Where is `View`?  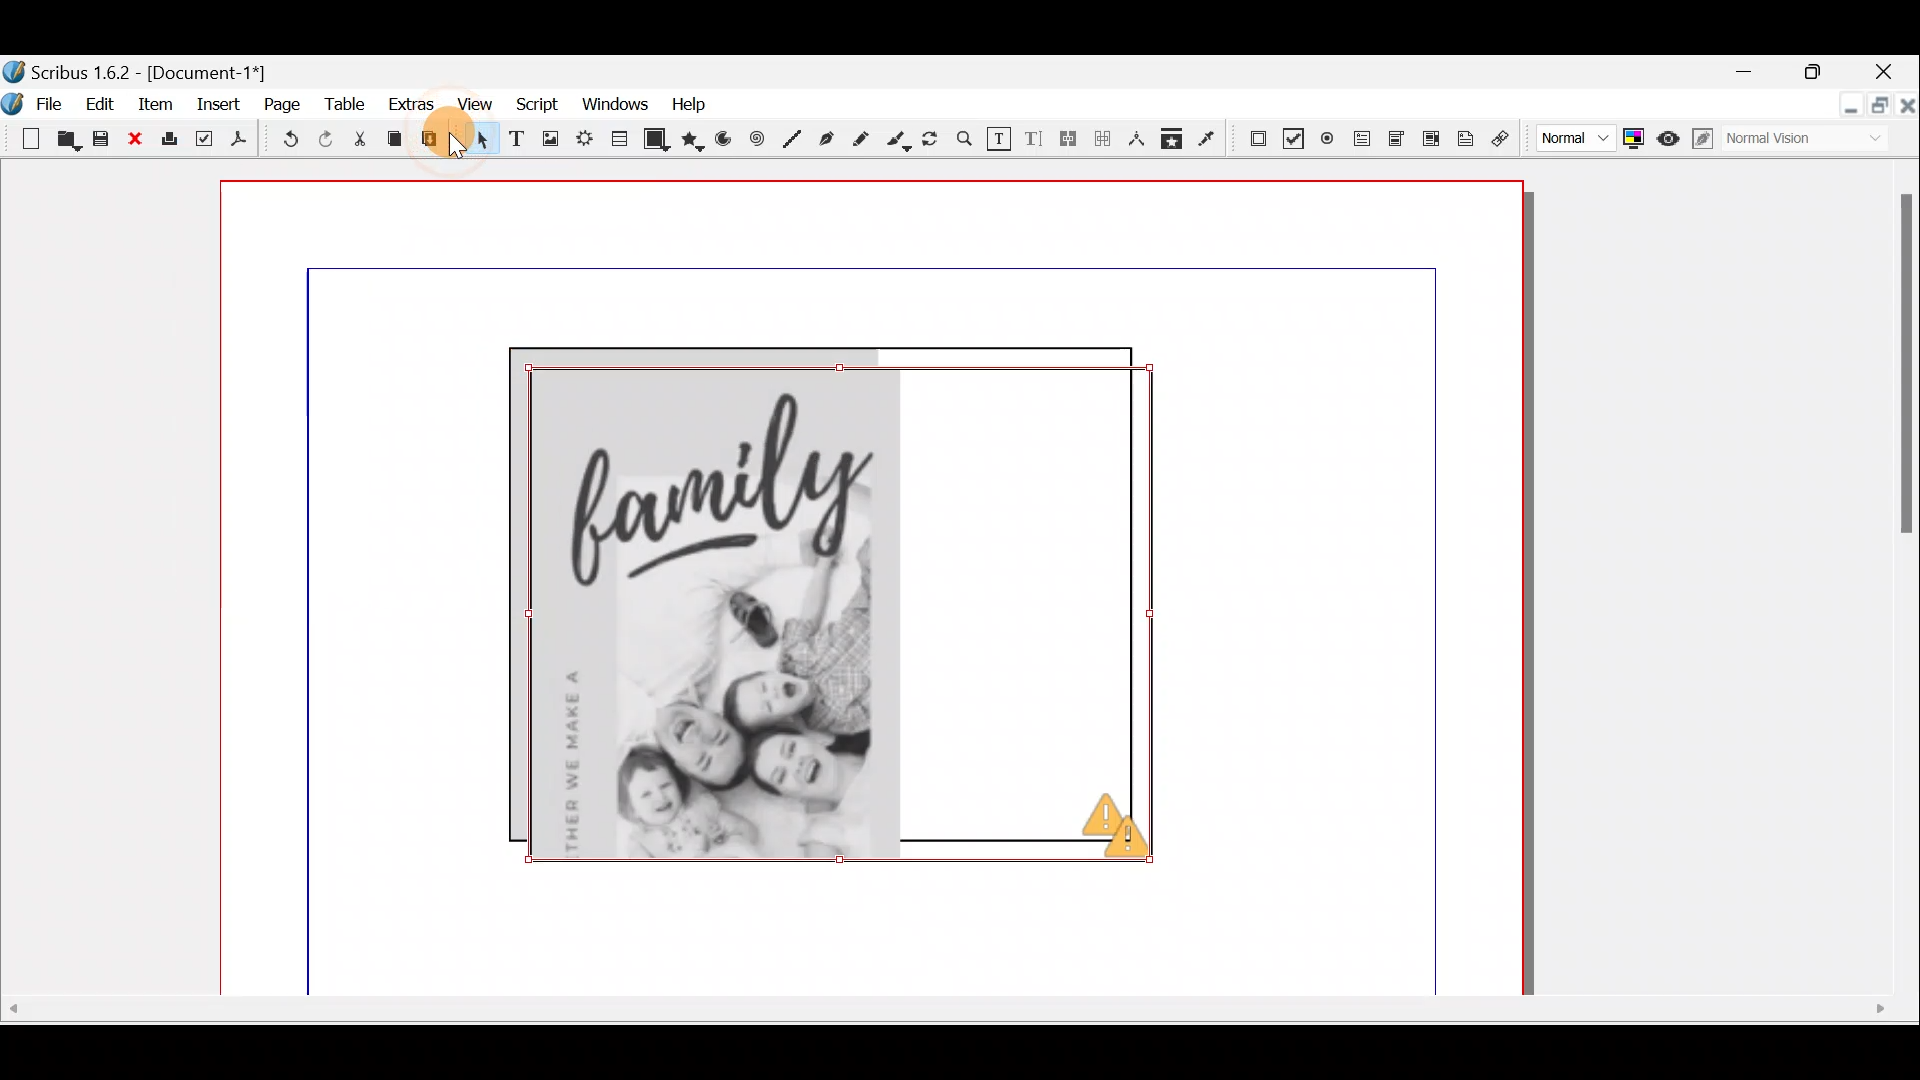 View is located at coordinates (478, 103).